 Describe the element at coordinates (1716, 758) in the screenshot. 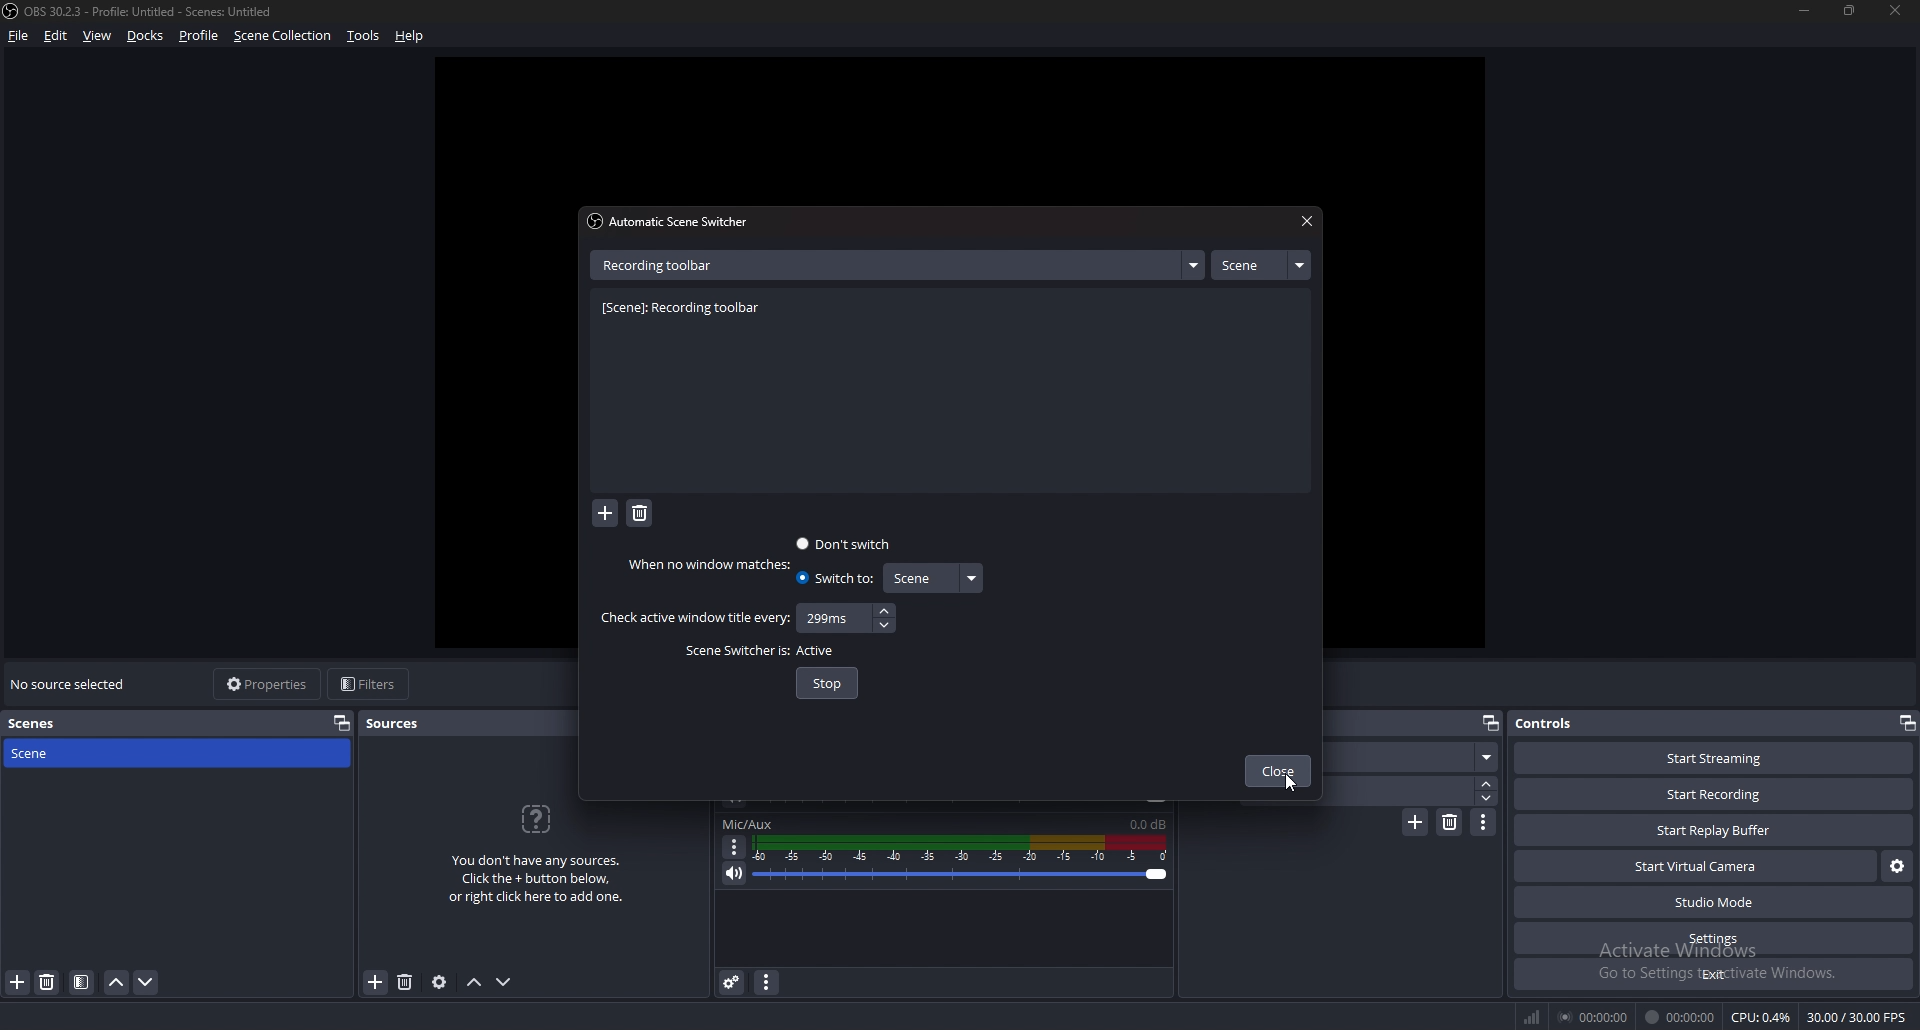

I see `start streaming` at that location.